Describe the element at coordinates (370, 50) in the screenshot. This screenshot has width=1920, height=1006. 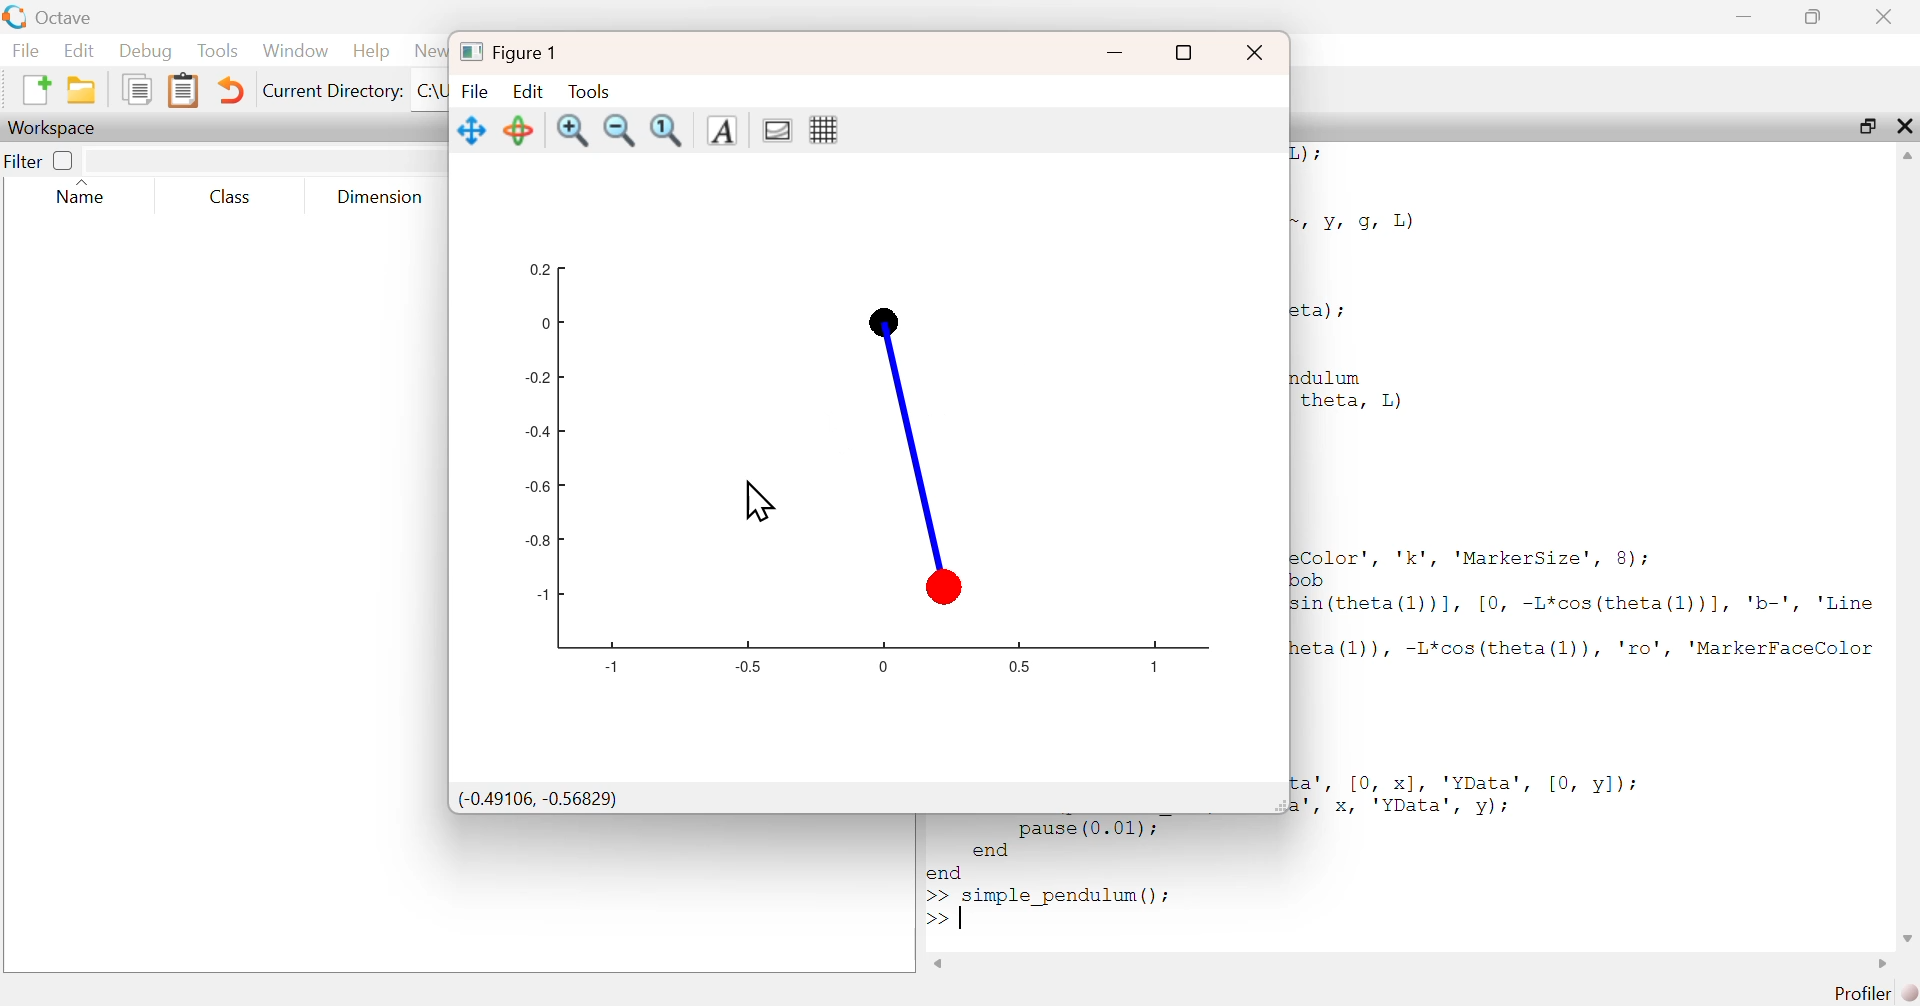
I see `Help` at that location.